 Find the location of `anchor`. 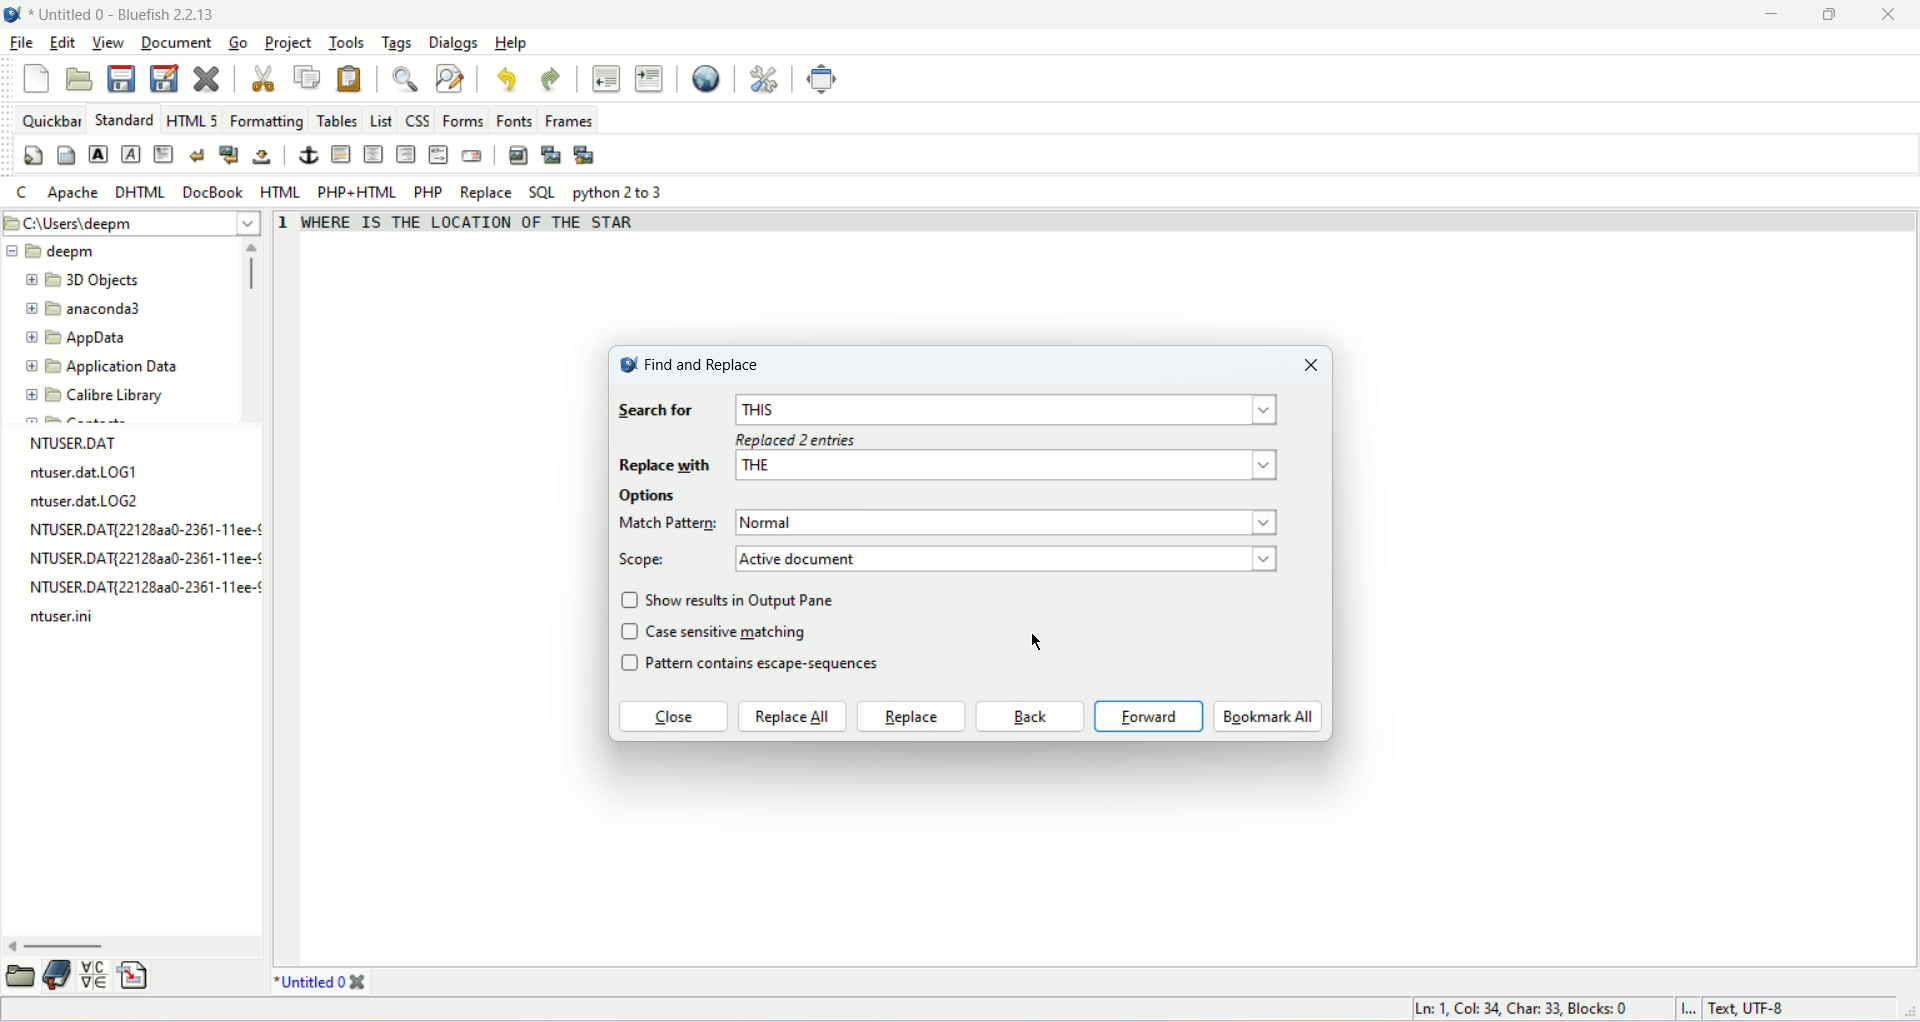

anchor is located at coordinates (307, 155).